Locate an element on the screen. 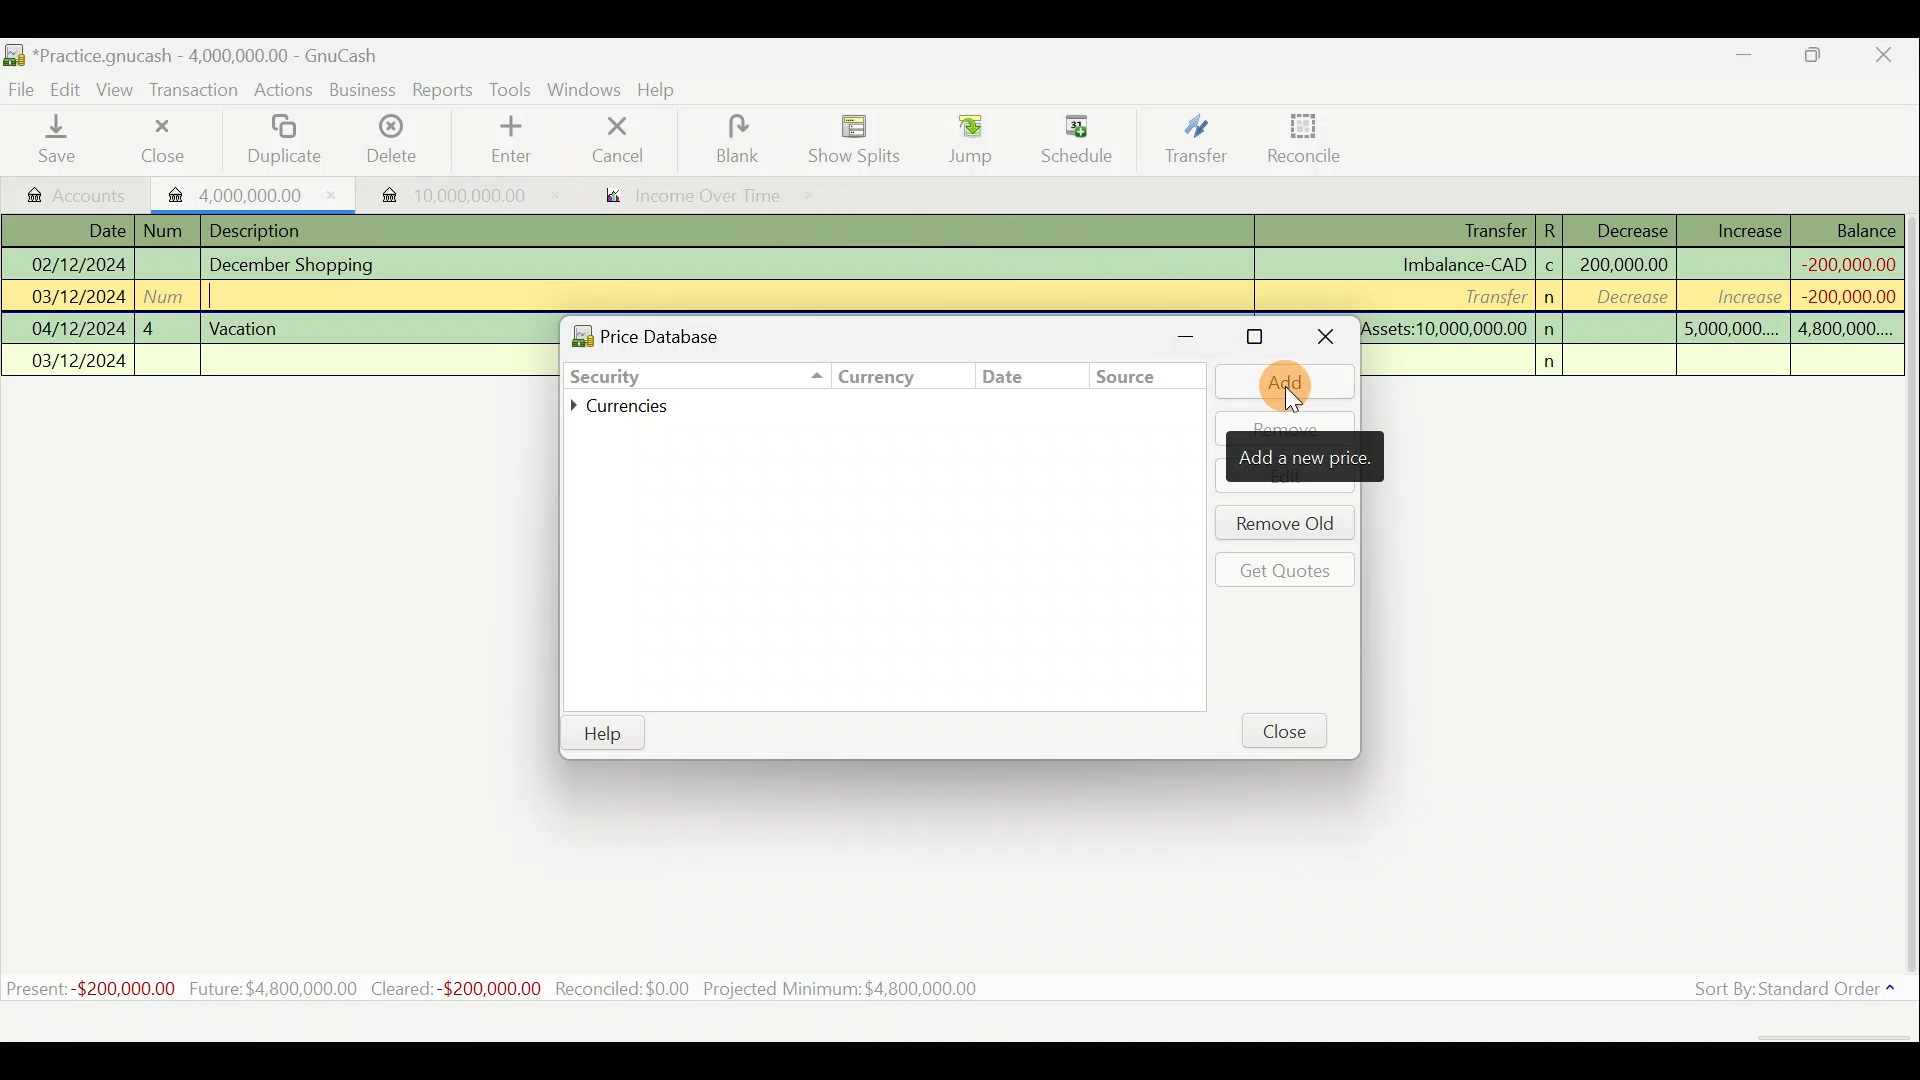 The width and height of the screenshot is (1920, 1080). c is located at coordinates (1550, 268).